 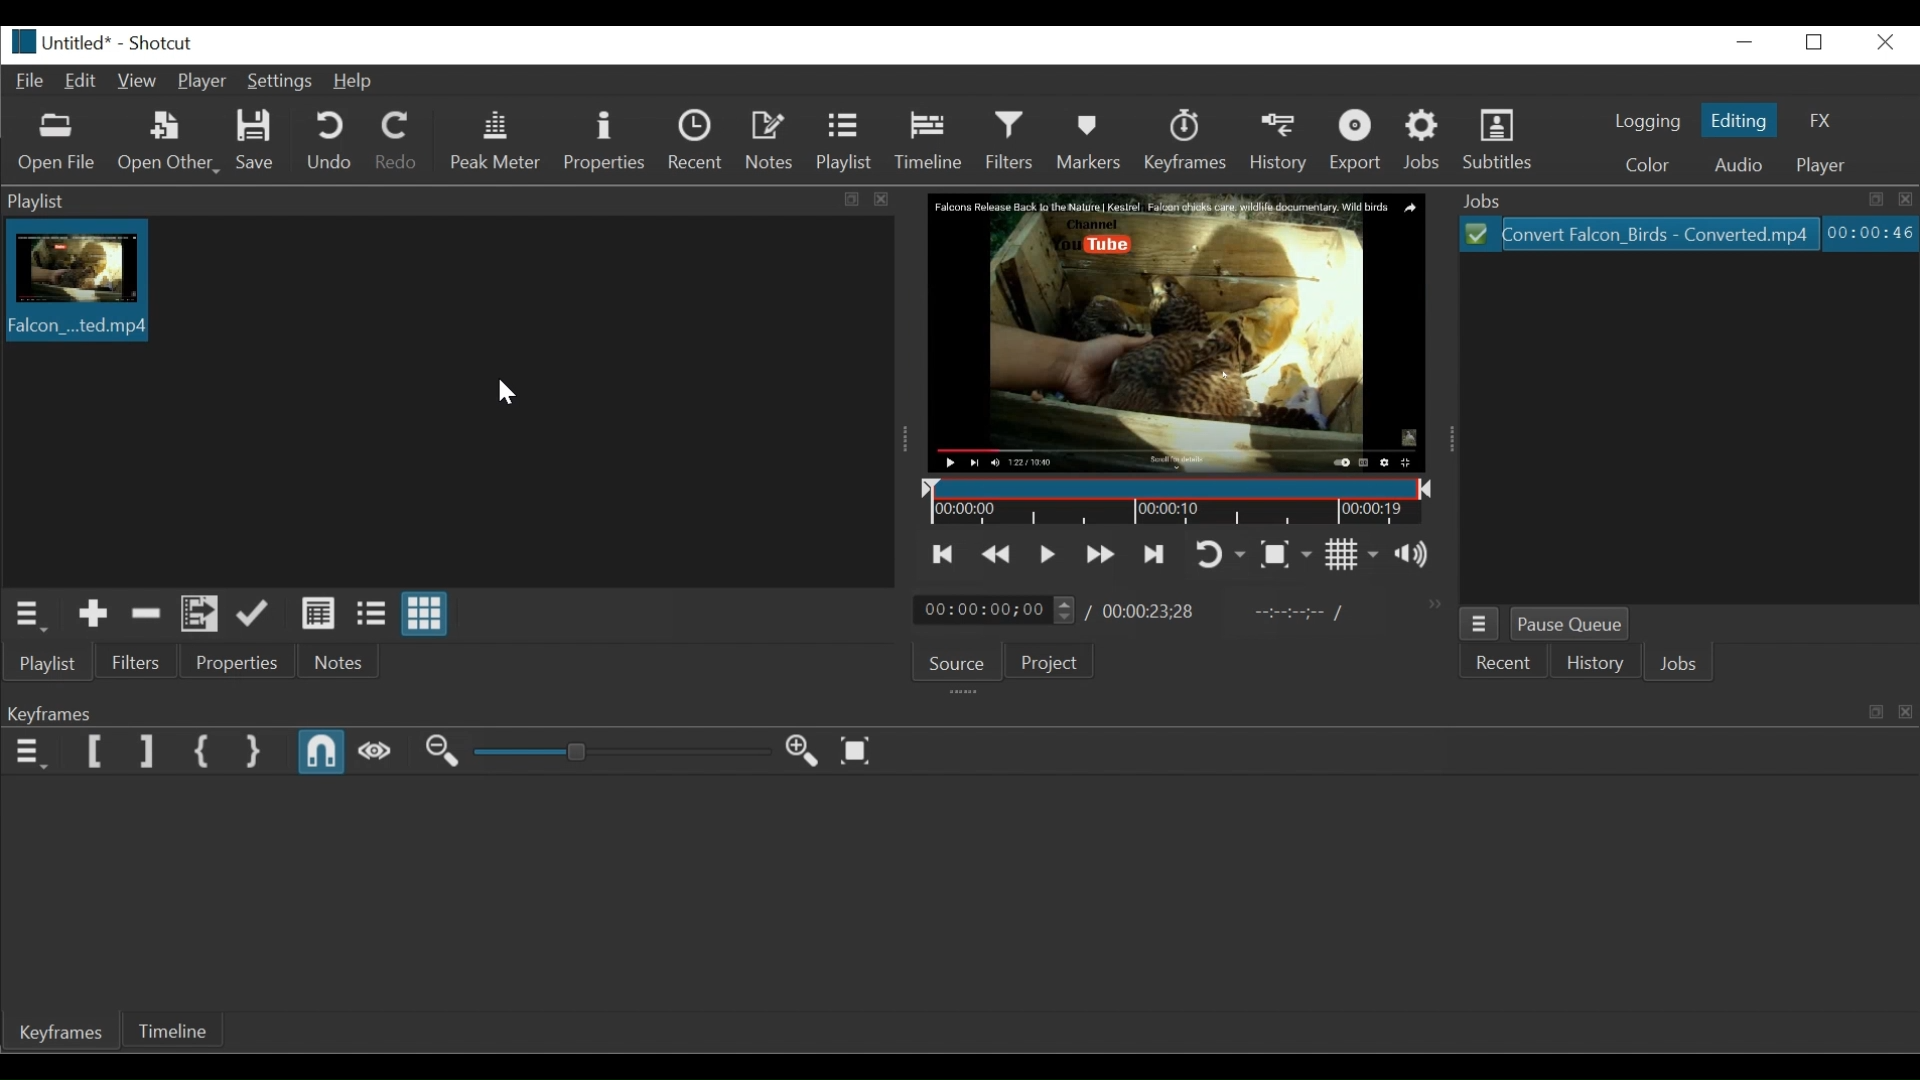 What do you see at coordinates (1571, 624) in the screenshot?
I see `Pause Queue` at bounding box center [1571, 624].